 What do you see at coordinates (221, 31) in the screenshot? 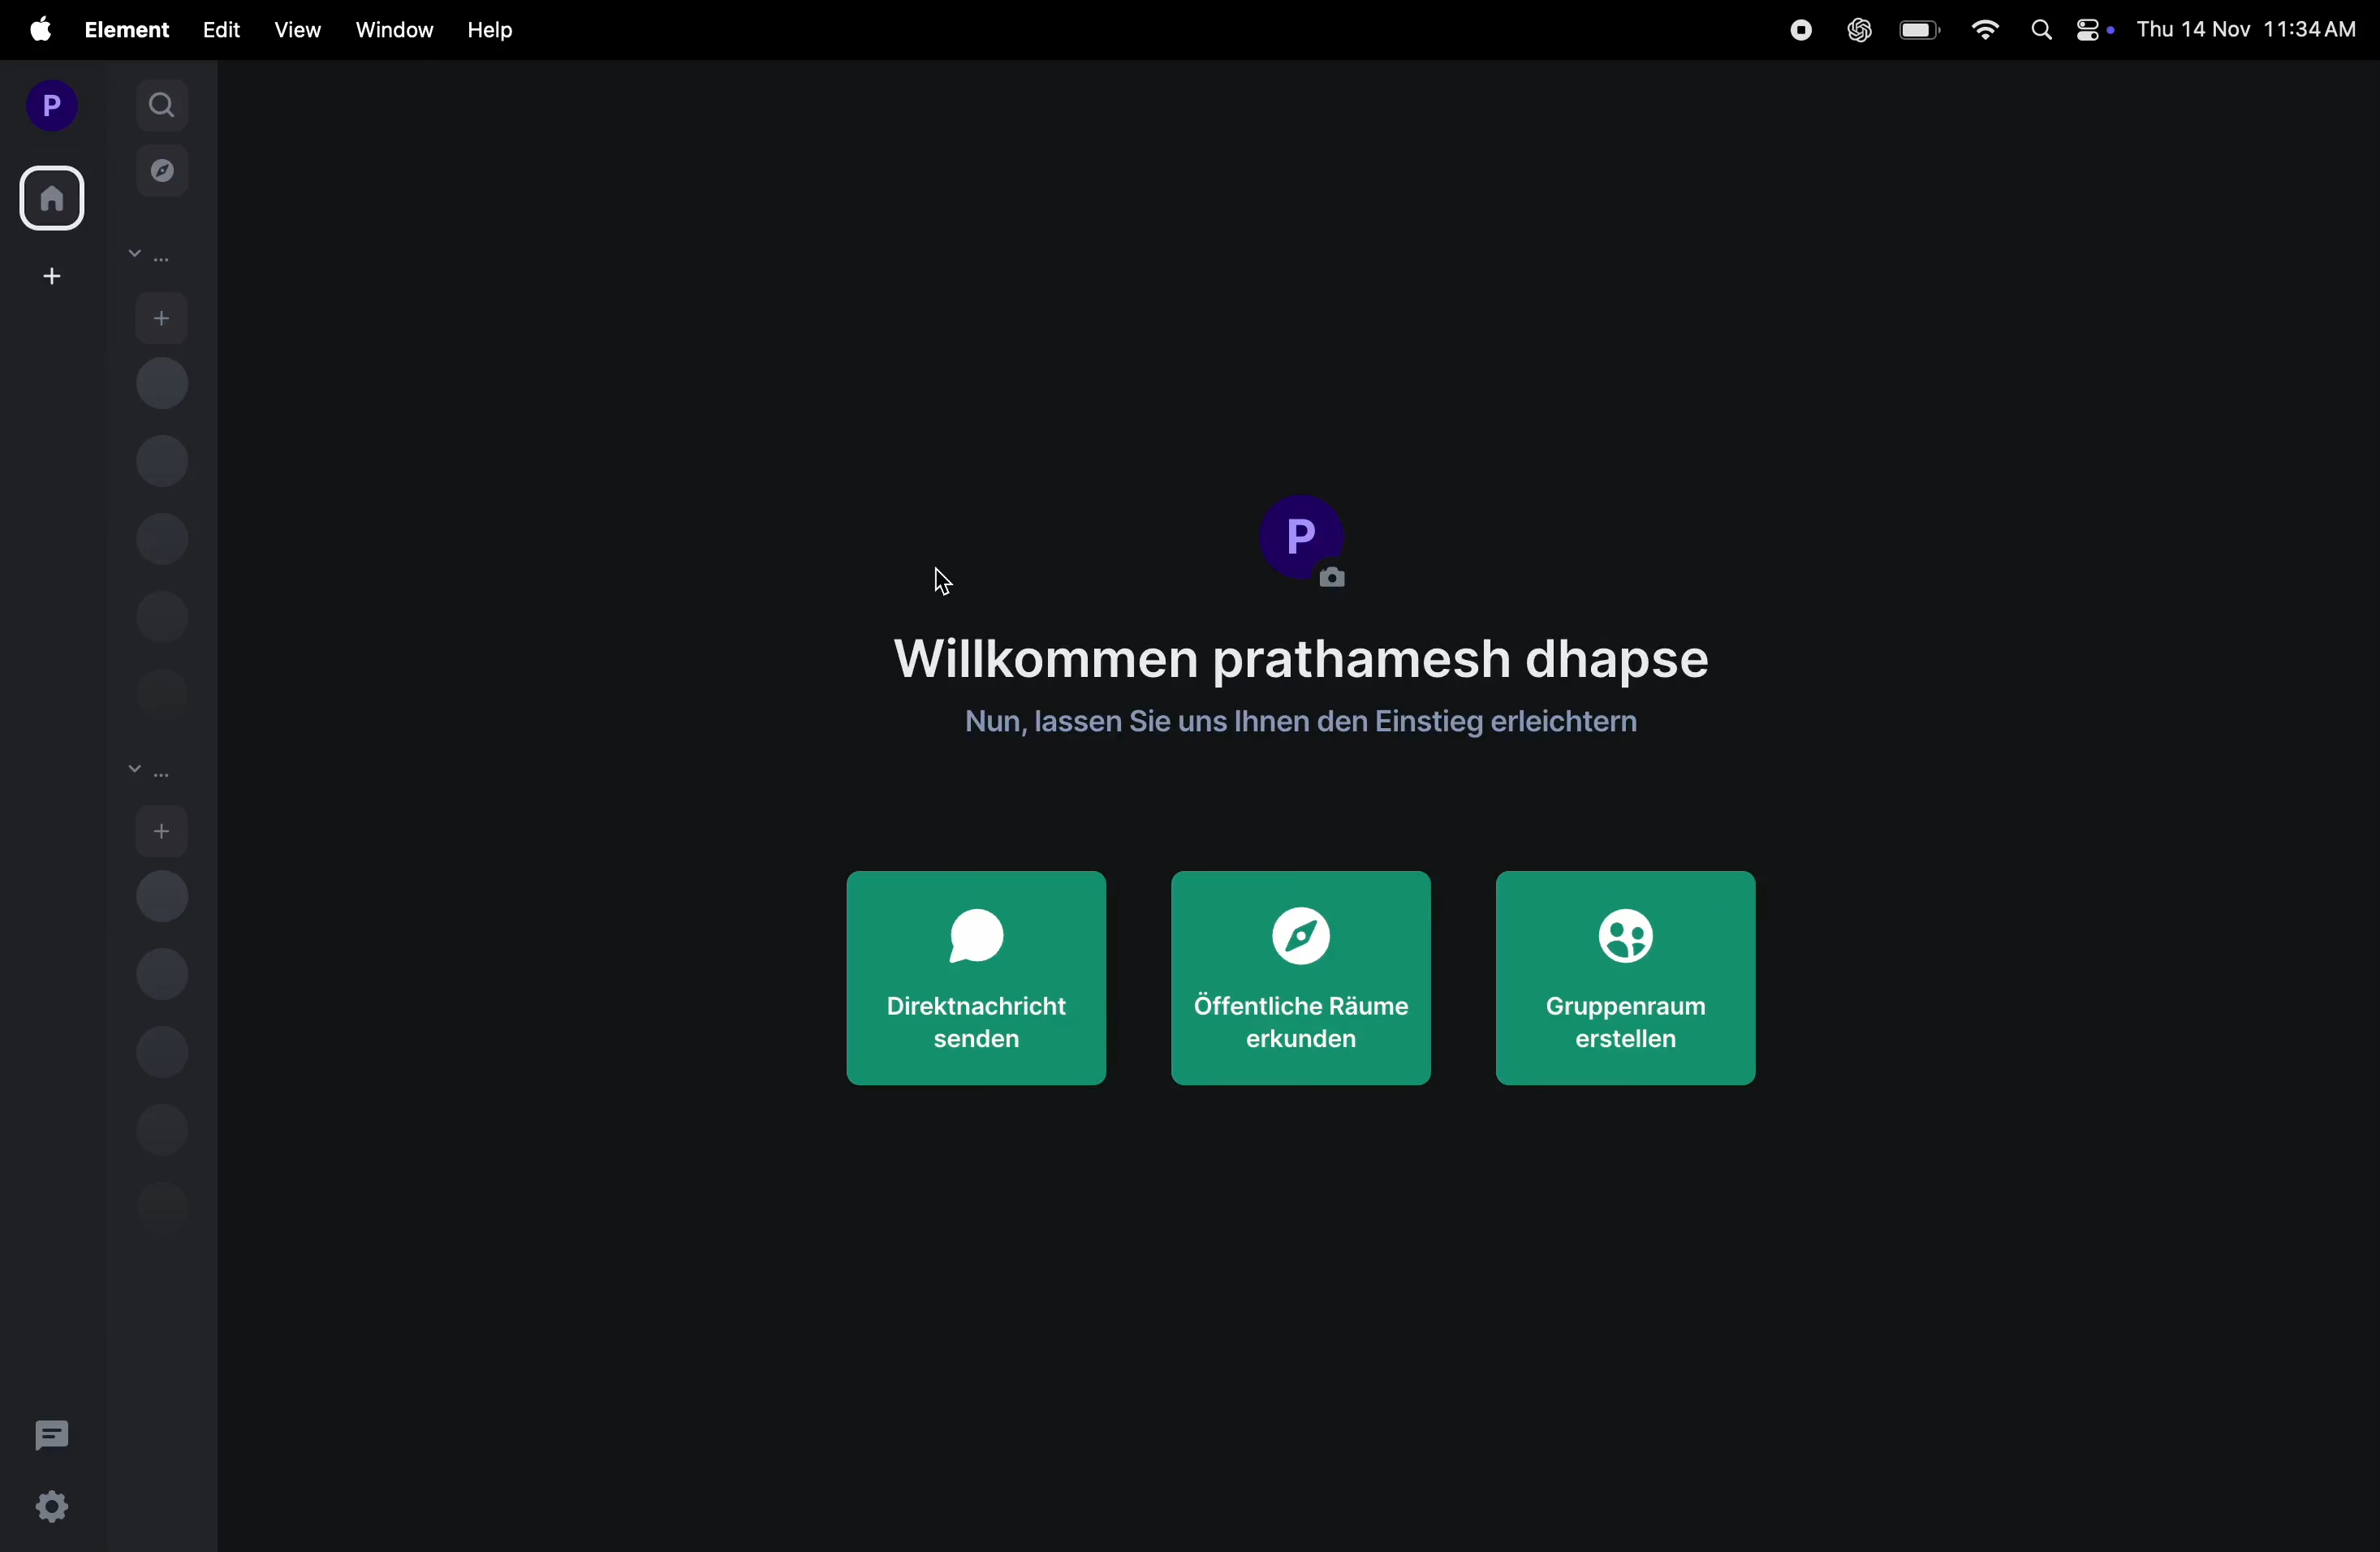
I see `edit` at bounding box center [221, 31].